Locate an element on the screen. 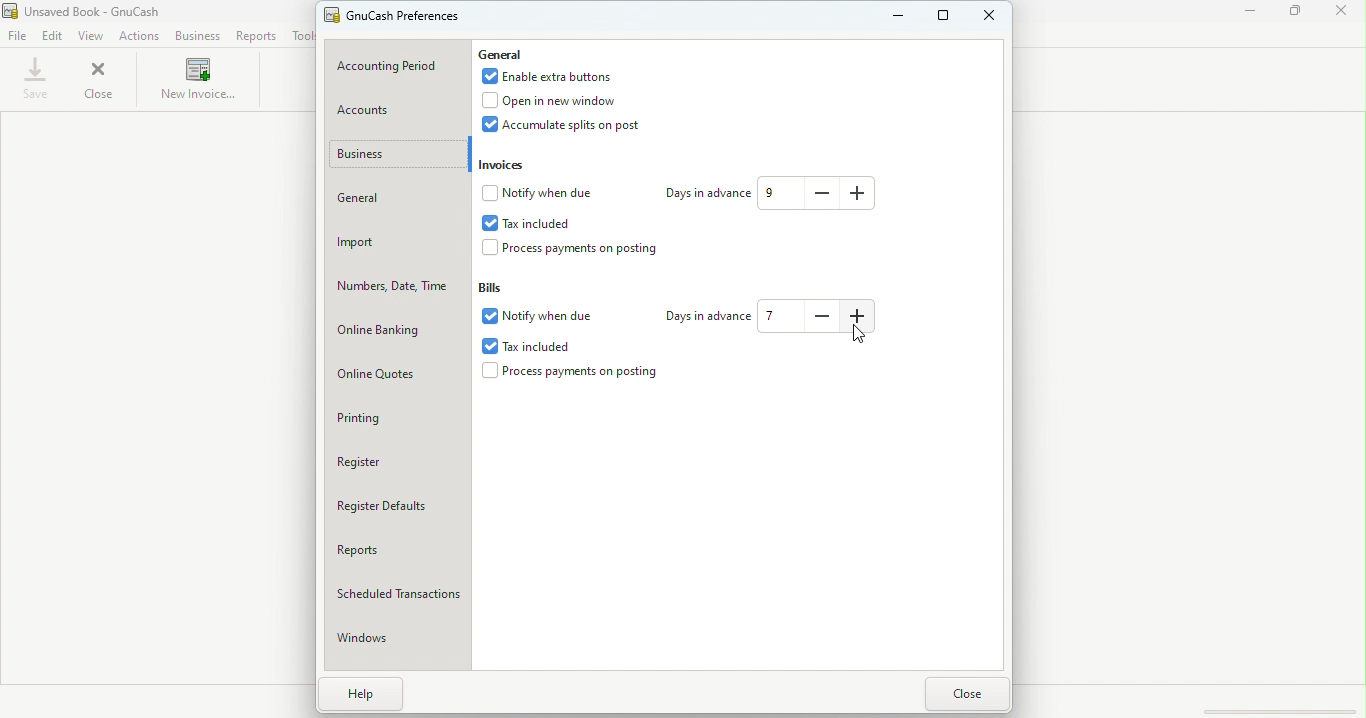 This screenshot has width=1366, height=718. Process payments on posting is located at coordinates (584, 249).